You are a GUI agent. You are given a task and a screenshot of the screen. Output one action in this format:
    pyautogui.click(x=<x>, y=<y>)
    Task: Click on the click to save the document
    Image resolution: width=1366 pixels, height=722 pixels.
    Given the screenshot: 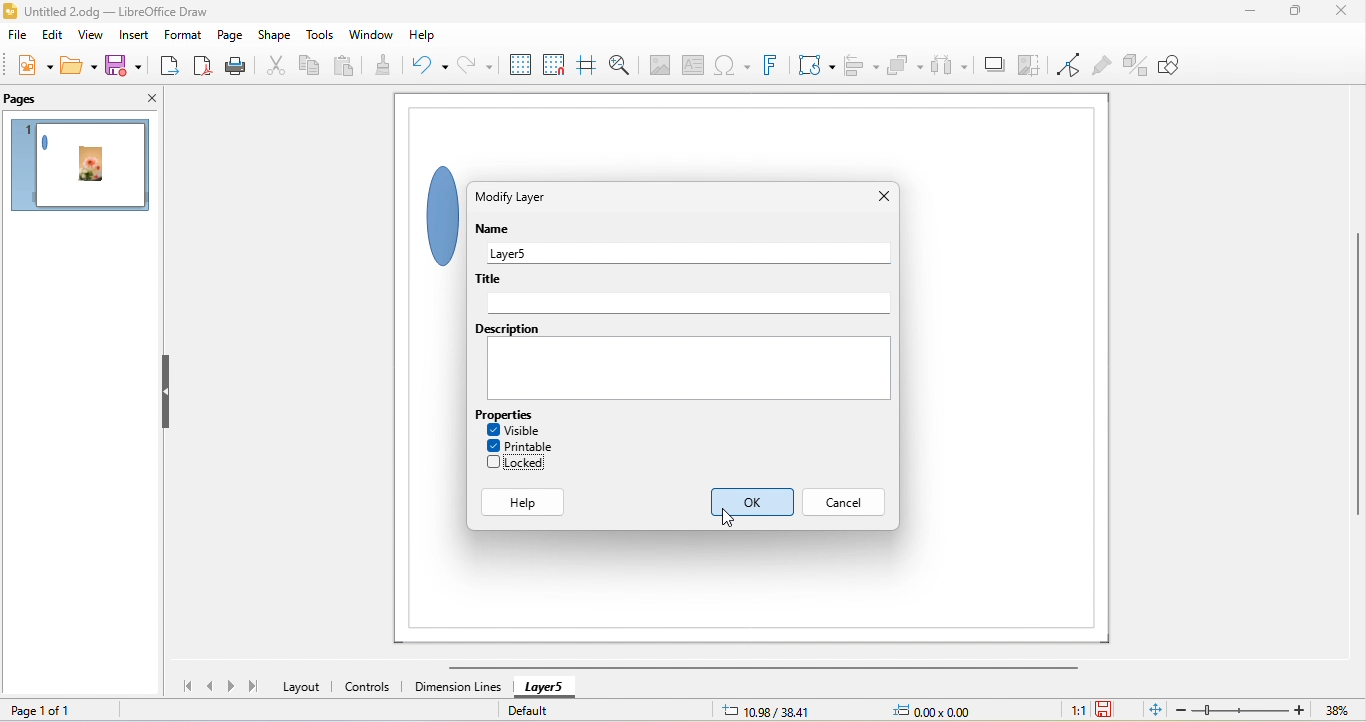 What is the action you would take?
    pyautogui.click(x=1106, y=710)
    